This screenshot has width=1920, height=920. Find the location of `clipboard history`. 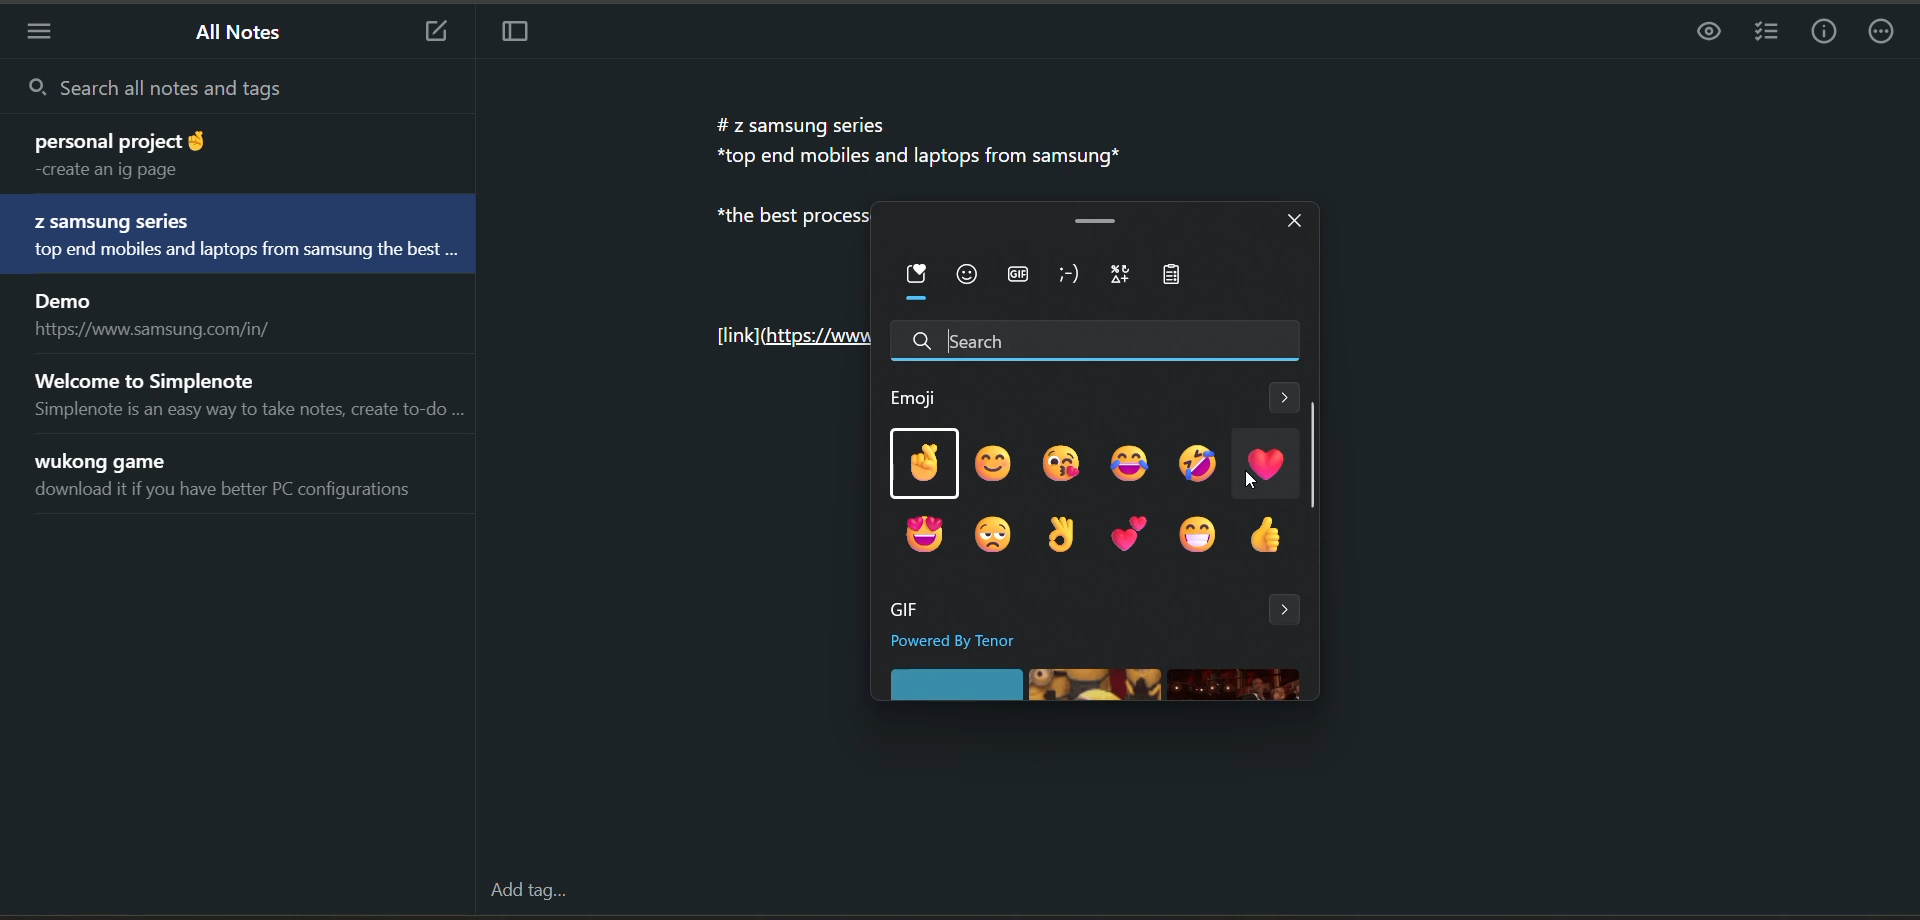

clipboard history is located at coordinates (1185, 276).